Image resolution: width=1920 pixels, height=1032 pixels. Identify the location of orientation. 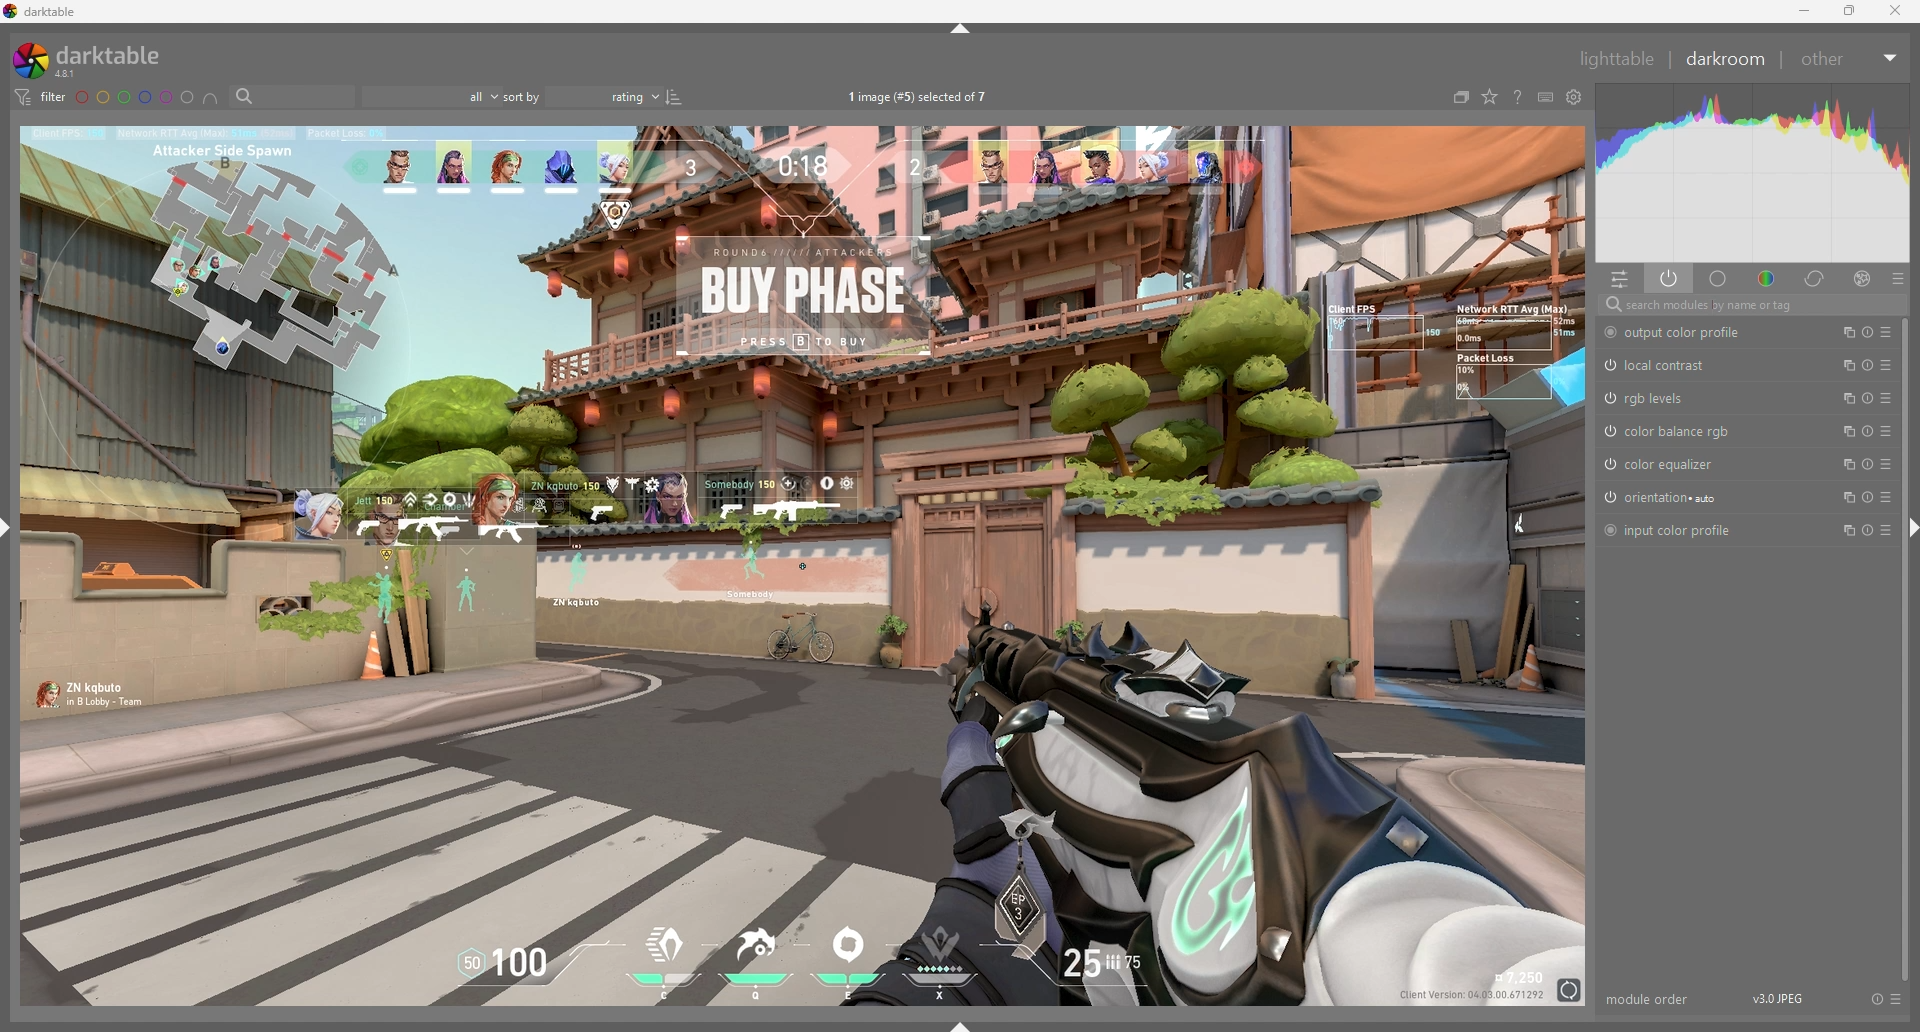
(1666, 498).